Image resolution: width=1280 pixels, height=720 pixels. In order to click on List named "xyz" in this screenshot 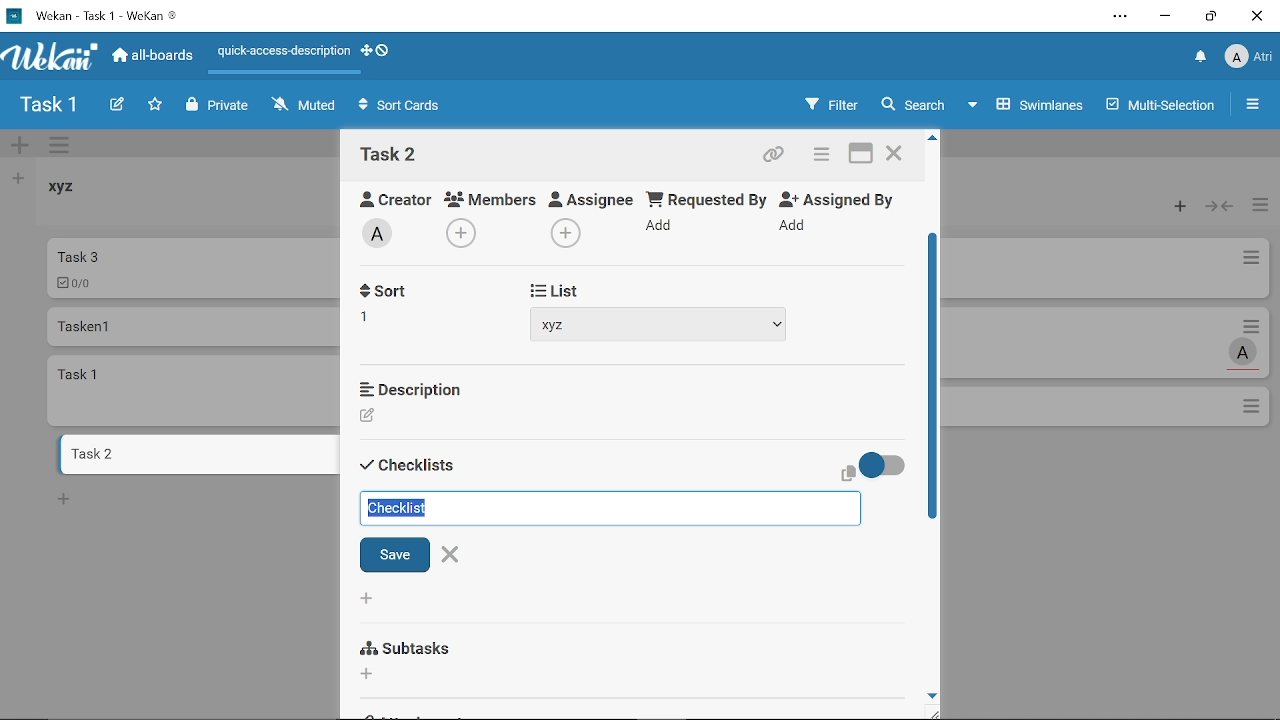, I will do `click(75, 194)`.